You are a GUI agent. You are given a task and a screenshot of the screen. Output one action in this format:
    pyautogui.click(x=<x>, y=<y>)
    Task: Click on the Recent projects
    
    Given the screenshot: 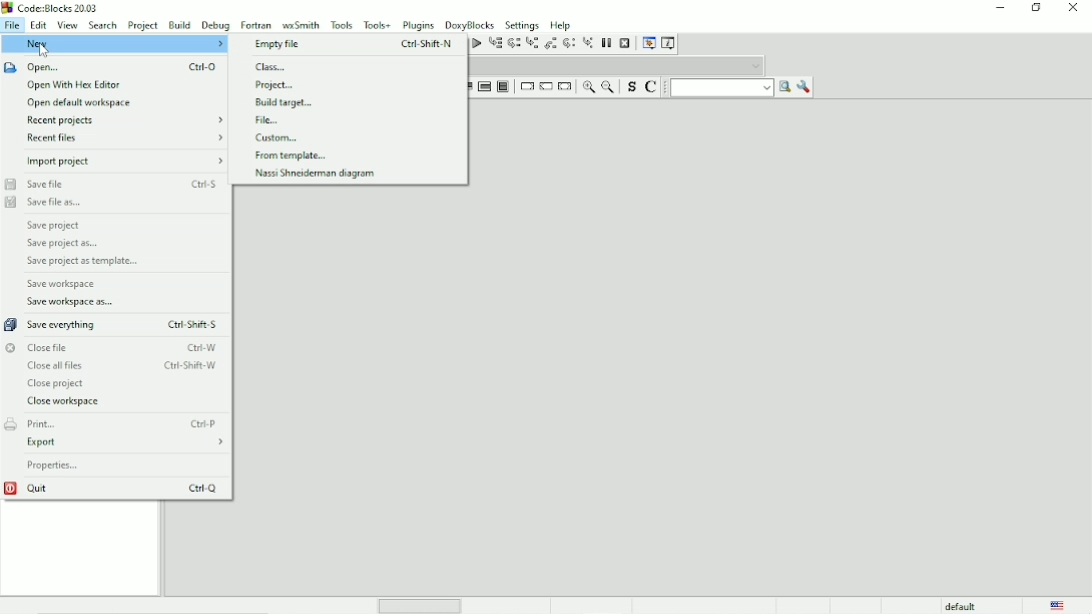 What is the action you would take?
    pyautogui.click(x=127, y=121)
    